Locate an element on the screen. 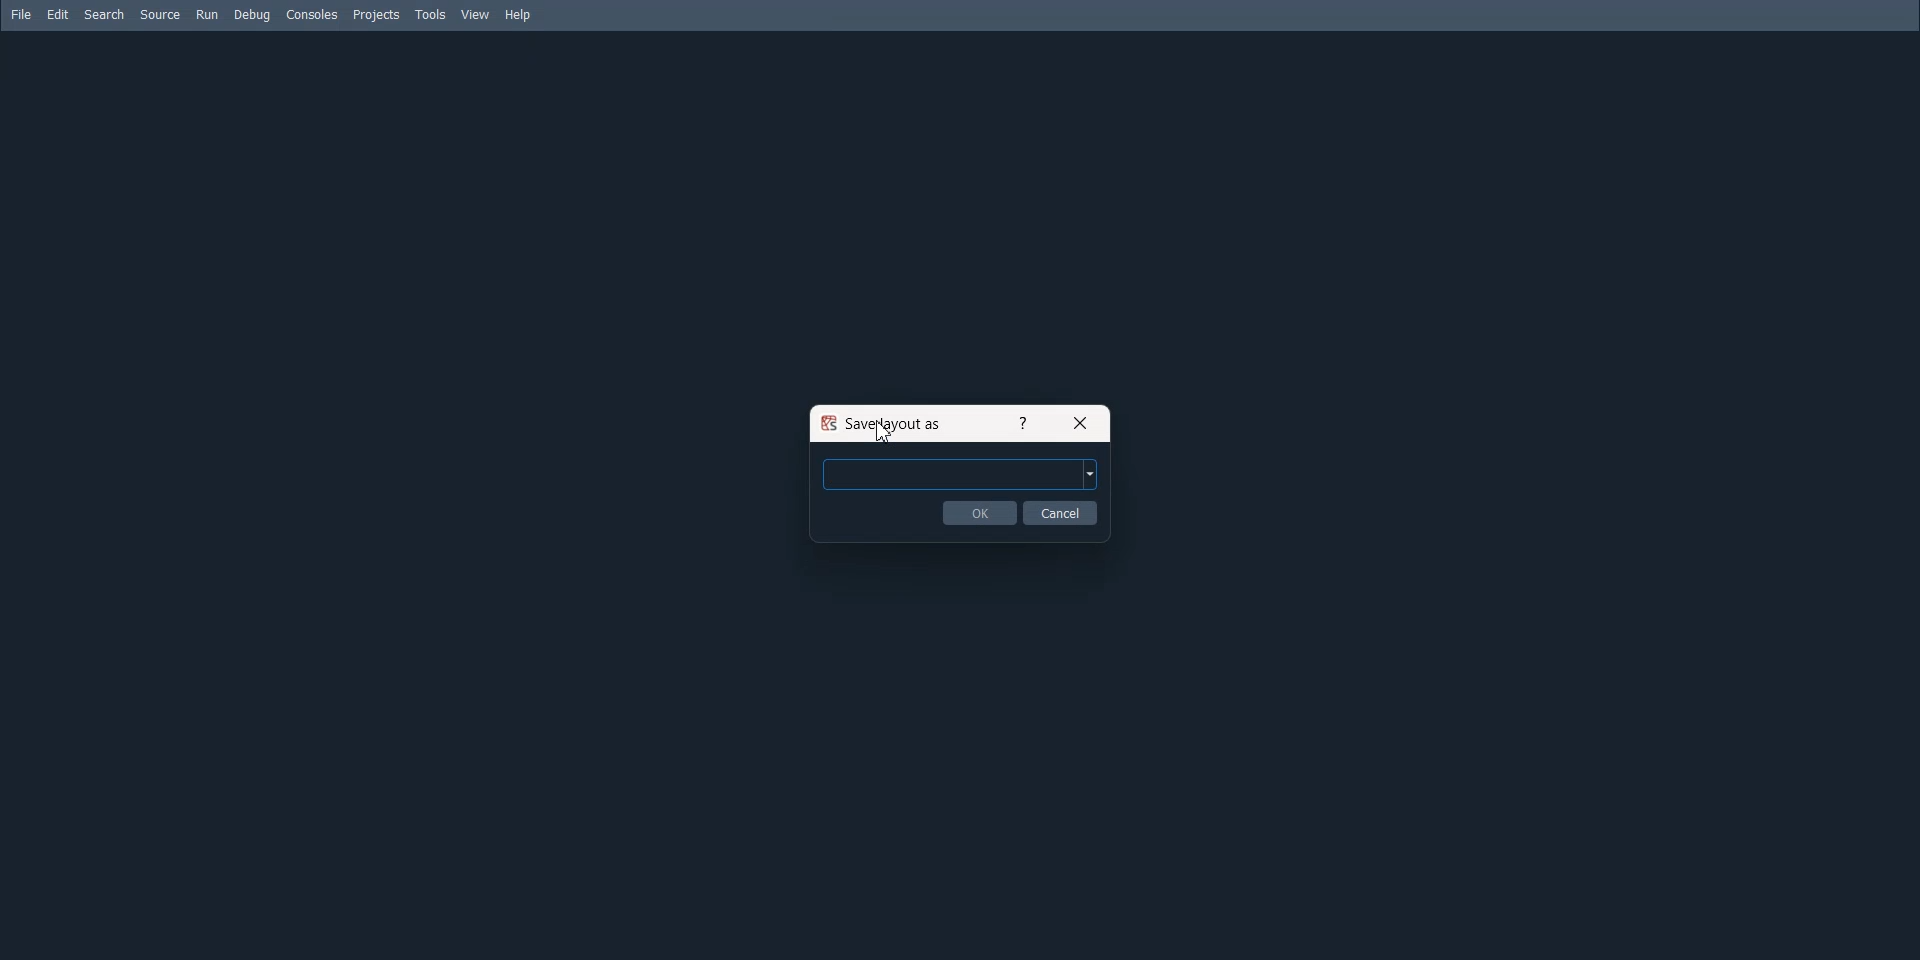  View is located at coordinates (476, 14).